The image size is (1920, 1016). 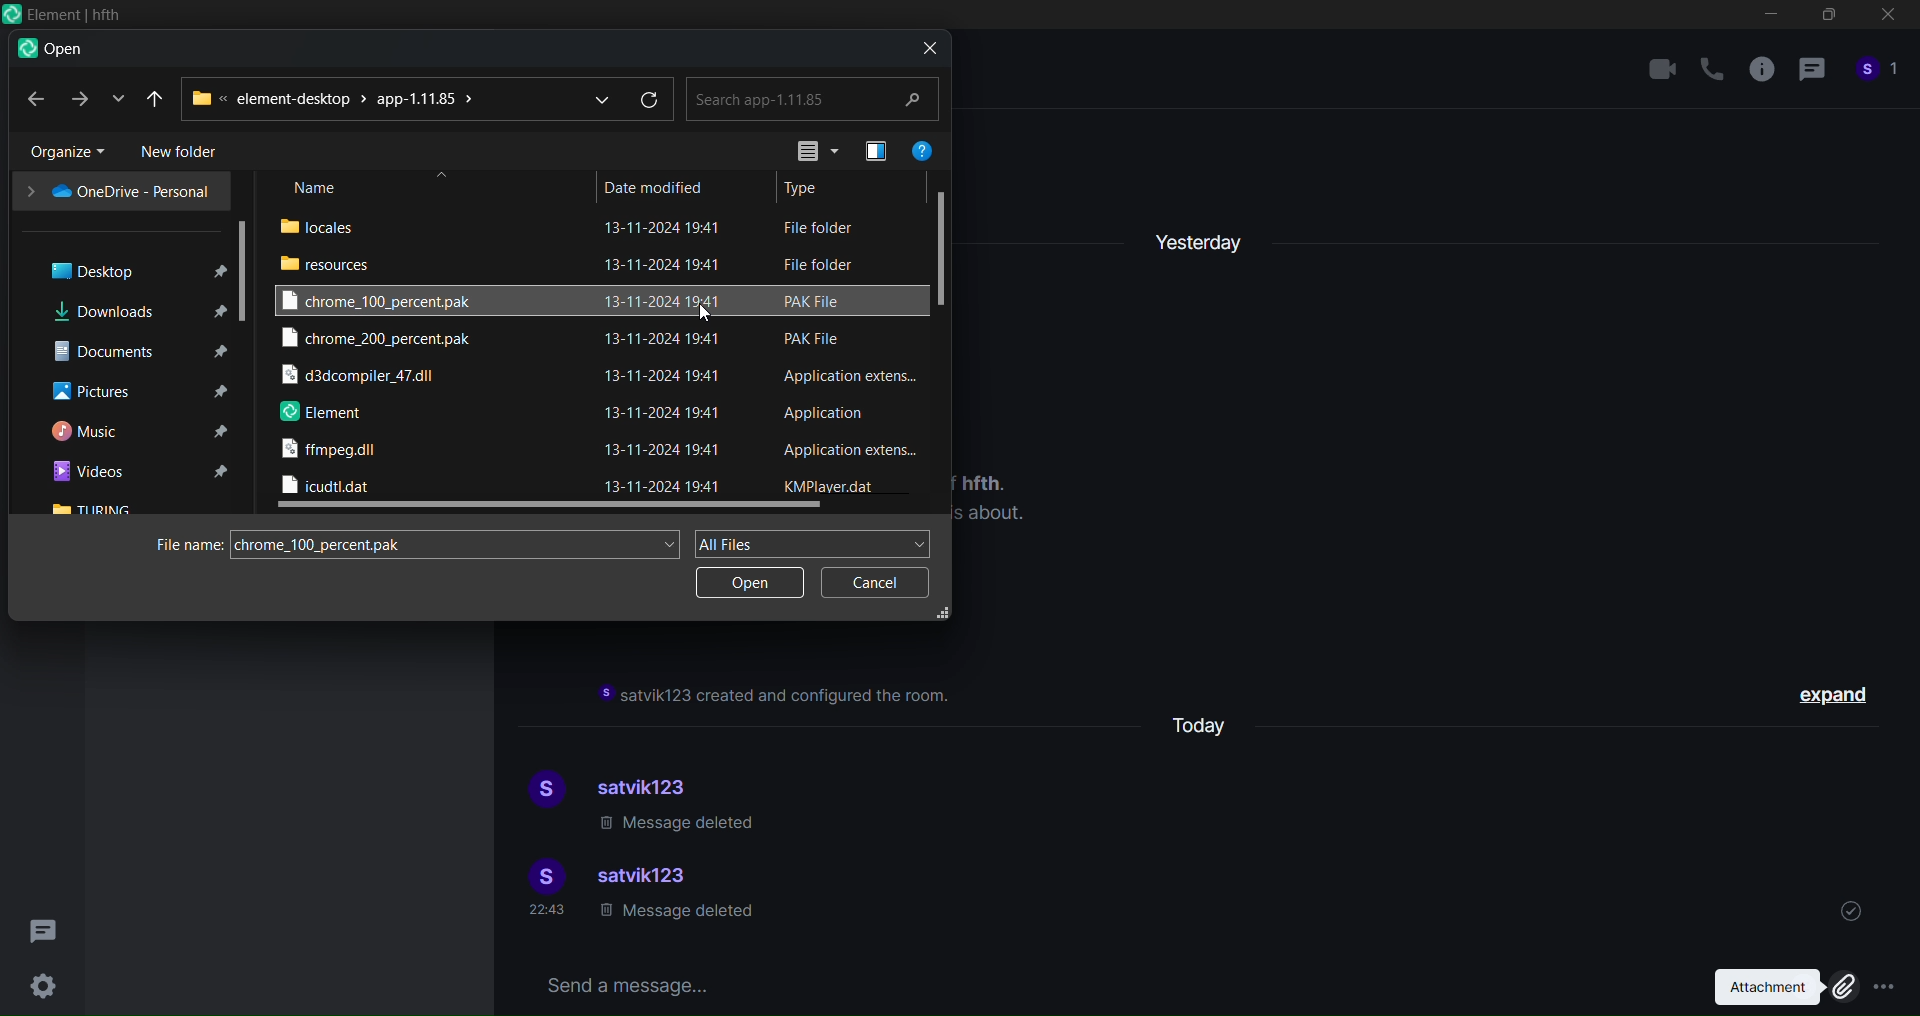 I want to click on Cursor, so click(x=712, y=314).